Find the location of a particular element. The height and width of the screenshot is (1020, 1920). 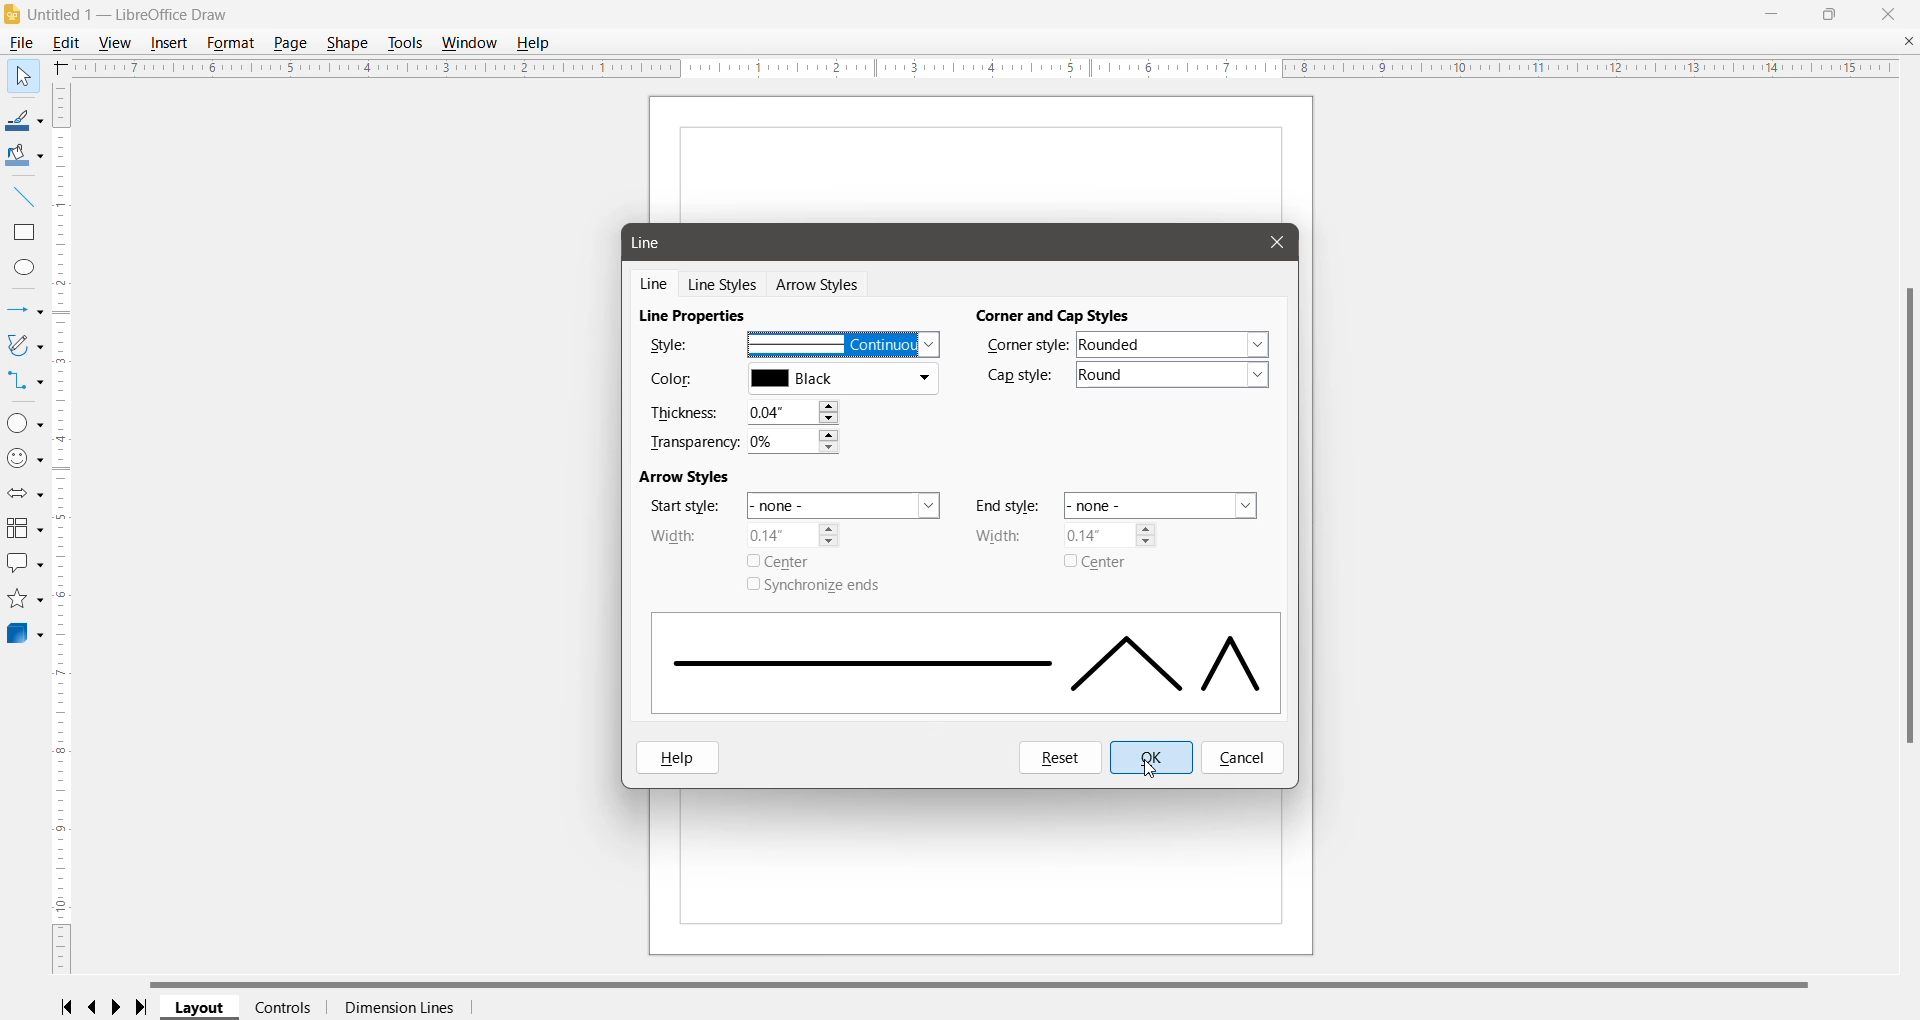

Set Arrow width is located at coordinates (791, 536).